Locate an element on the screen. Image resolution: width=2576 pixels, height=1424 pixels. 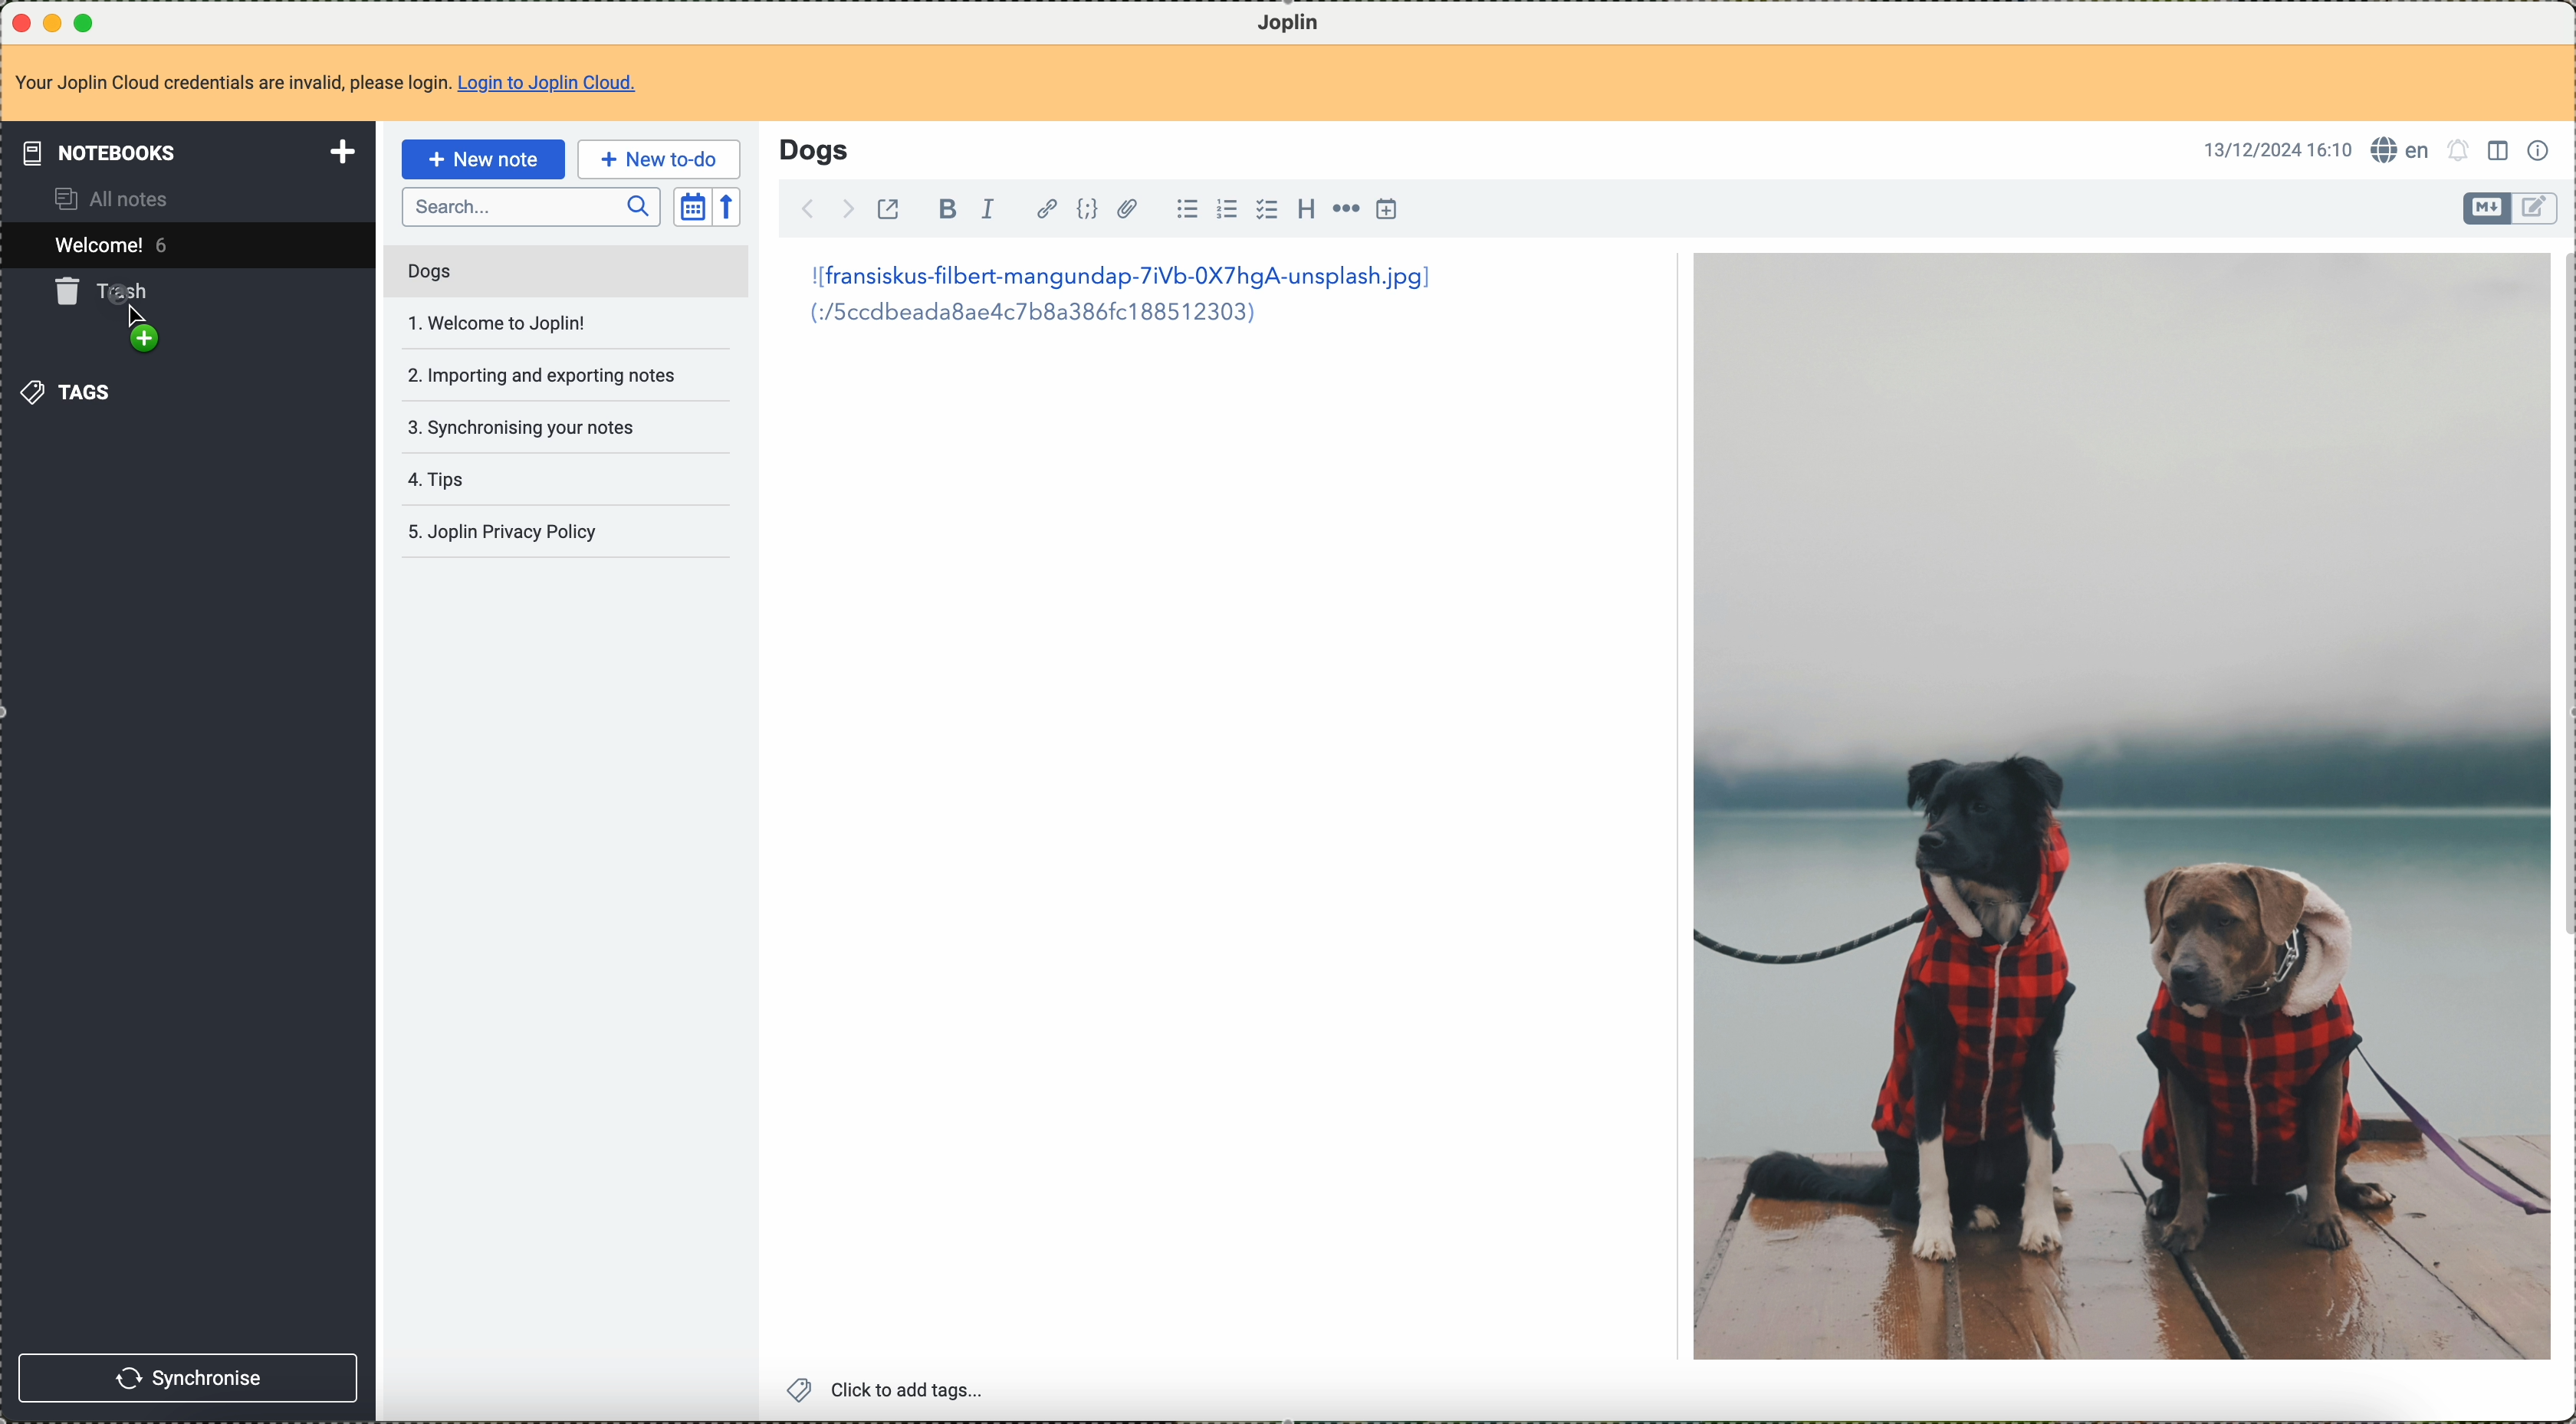
checkbox is located at coordinates (1264, 209).